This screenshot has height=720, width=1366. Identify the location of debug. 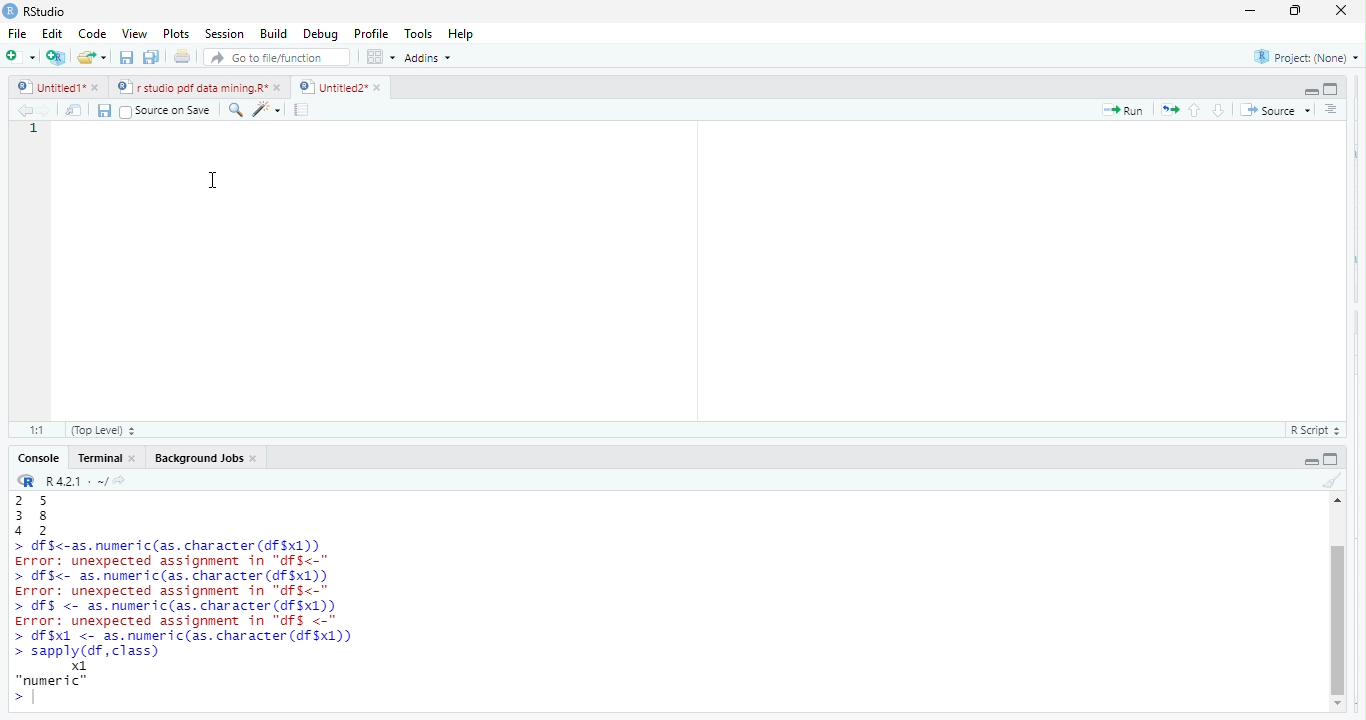
(322, 34).